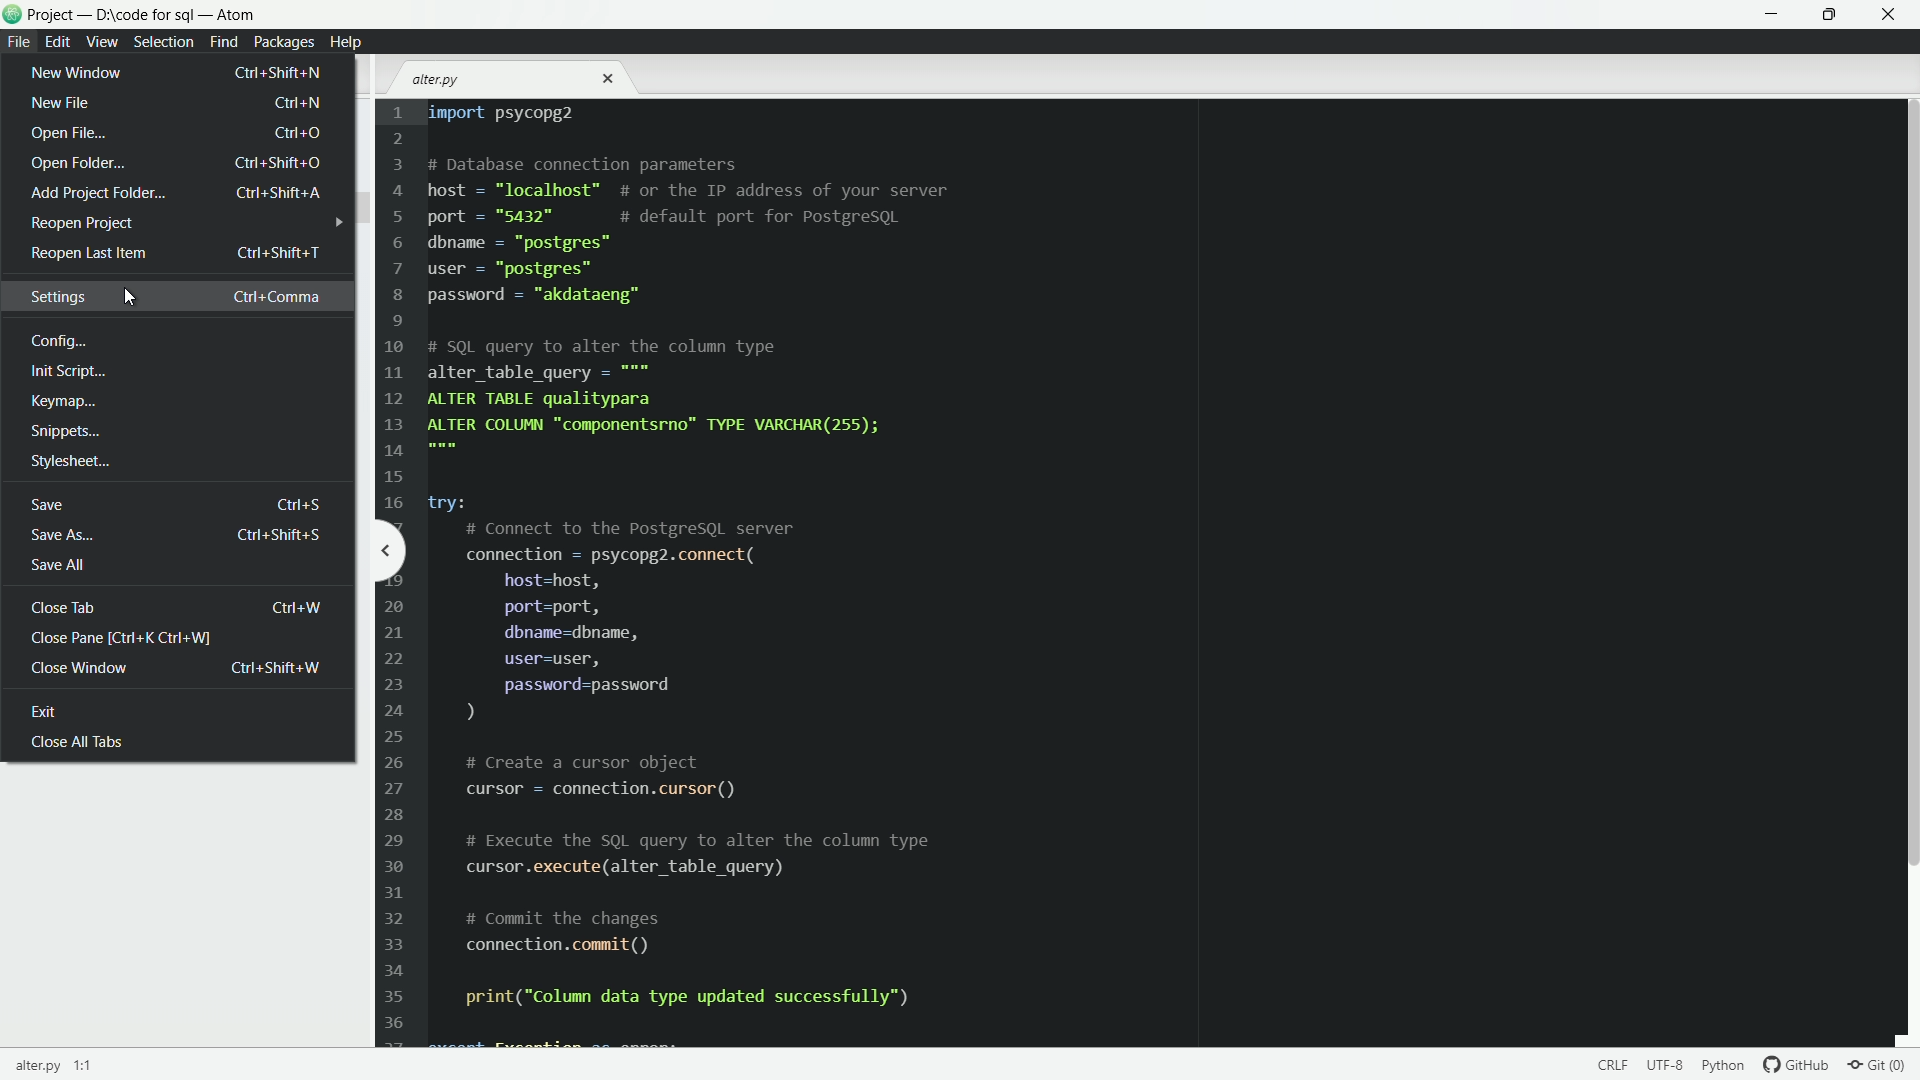  I want to click on save, so click(175, 504).